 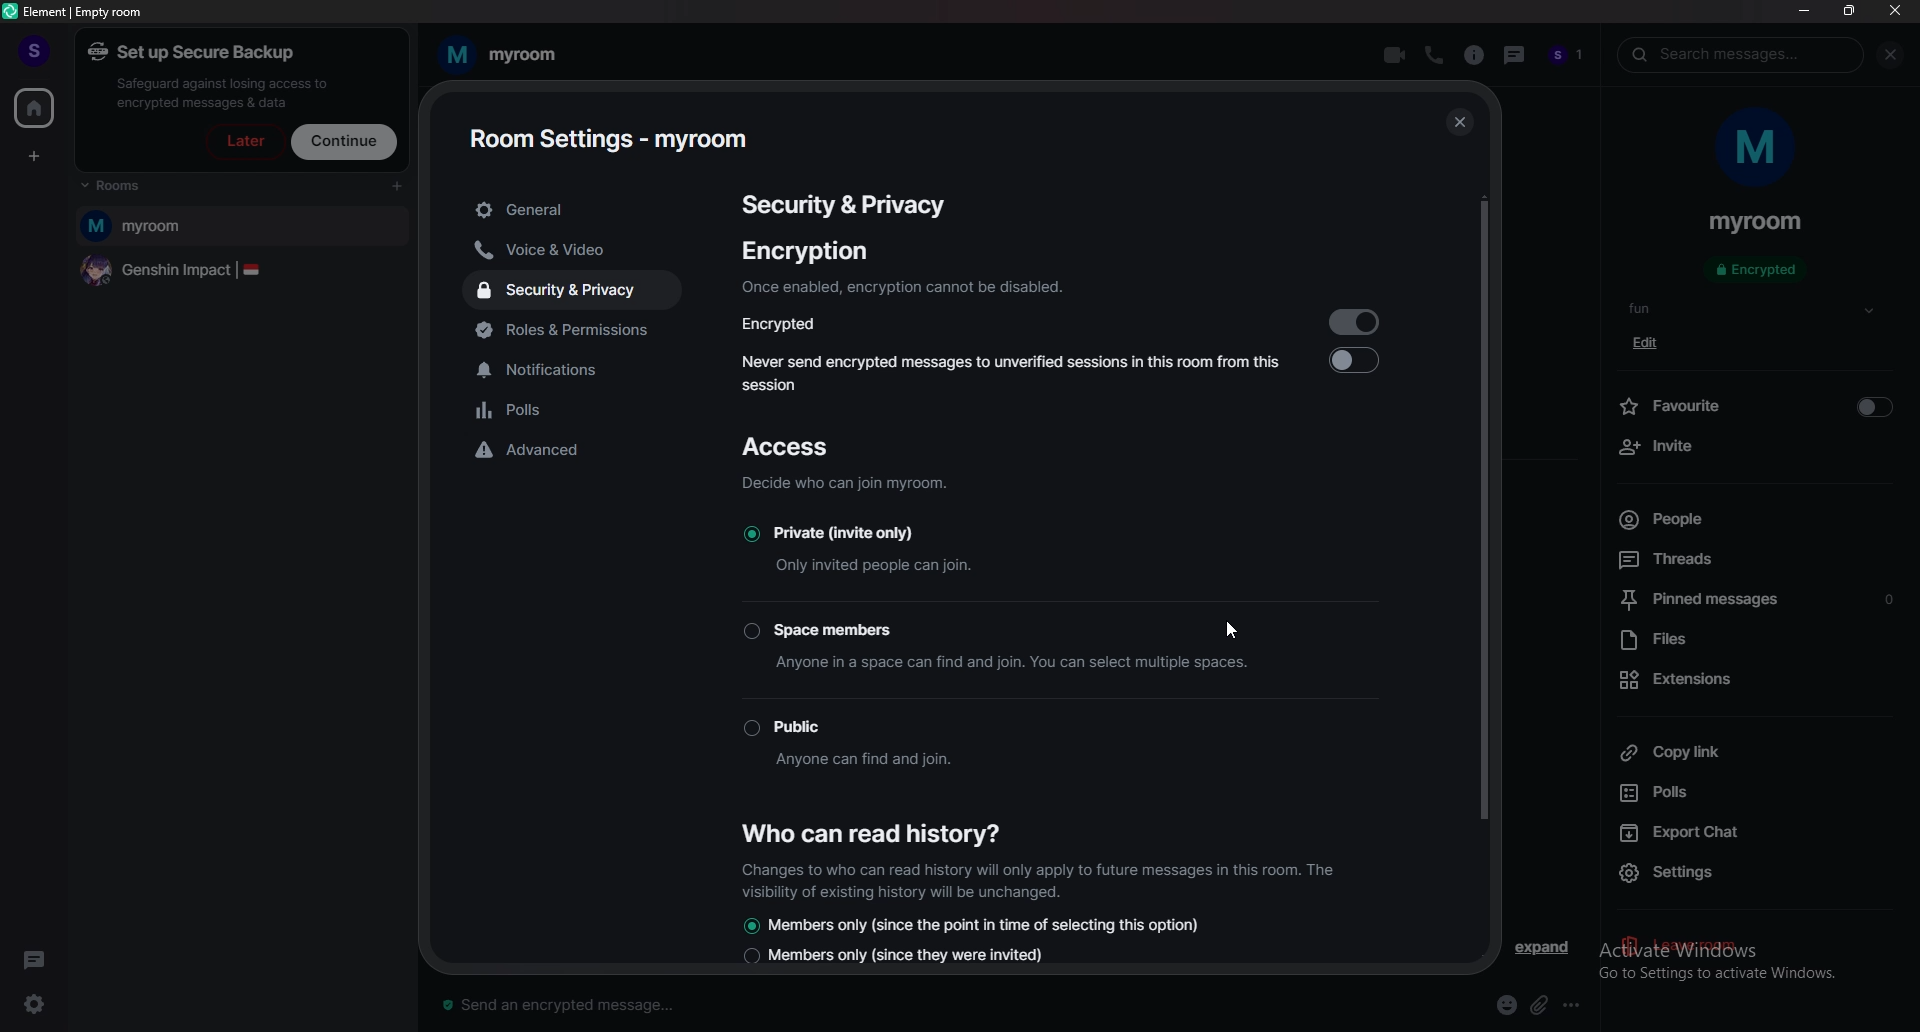 What do you see at coordinates (1364, 360) in the screenshot?
I see `Never send encrypted messages to unverified sessions in this room from this session` at bounding box center [1364, 360].